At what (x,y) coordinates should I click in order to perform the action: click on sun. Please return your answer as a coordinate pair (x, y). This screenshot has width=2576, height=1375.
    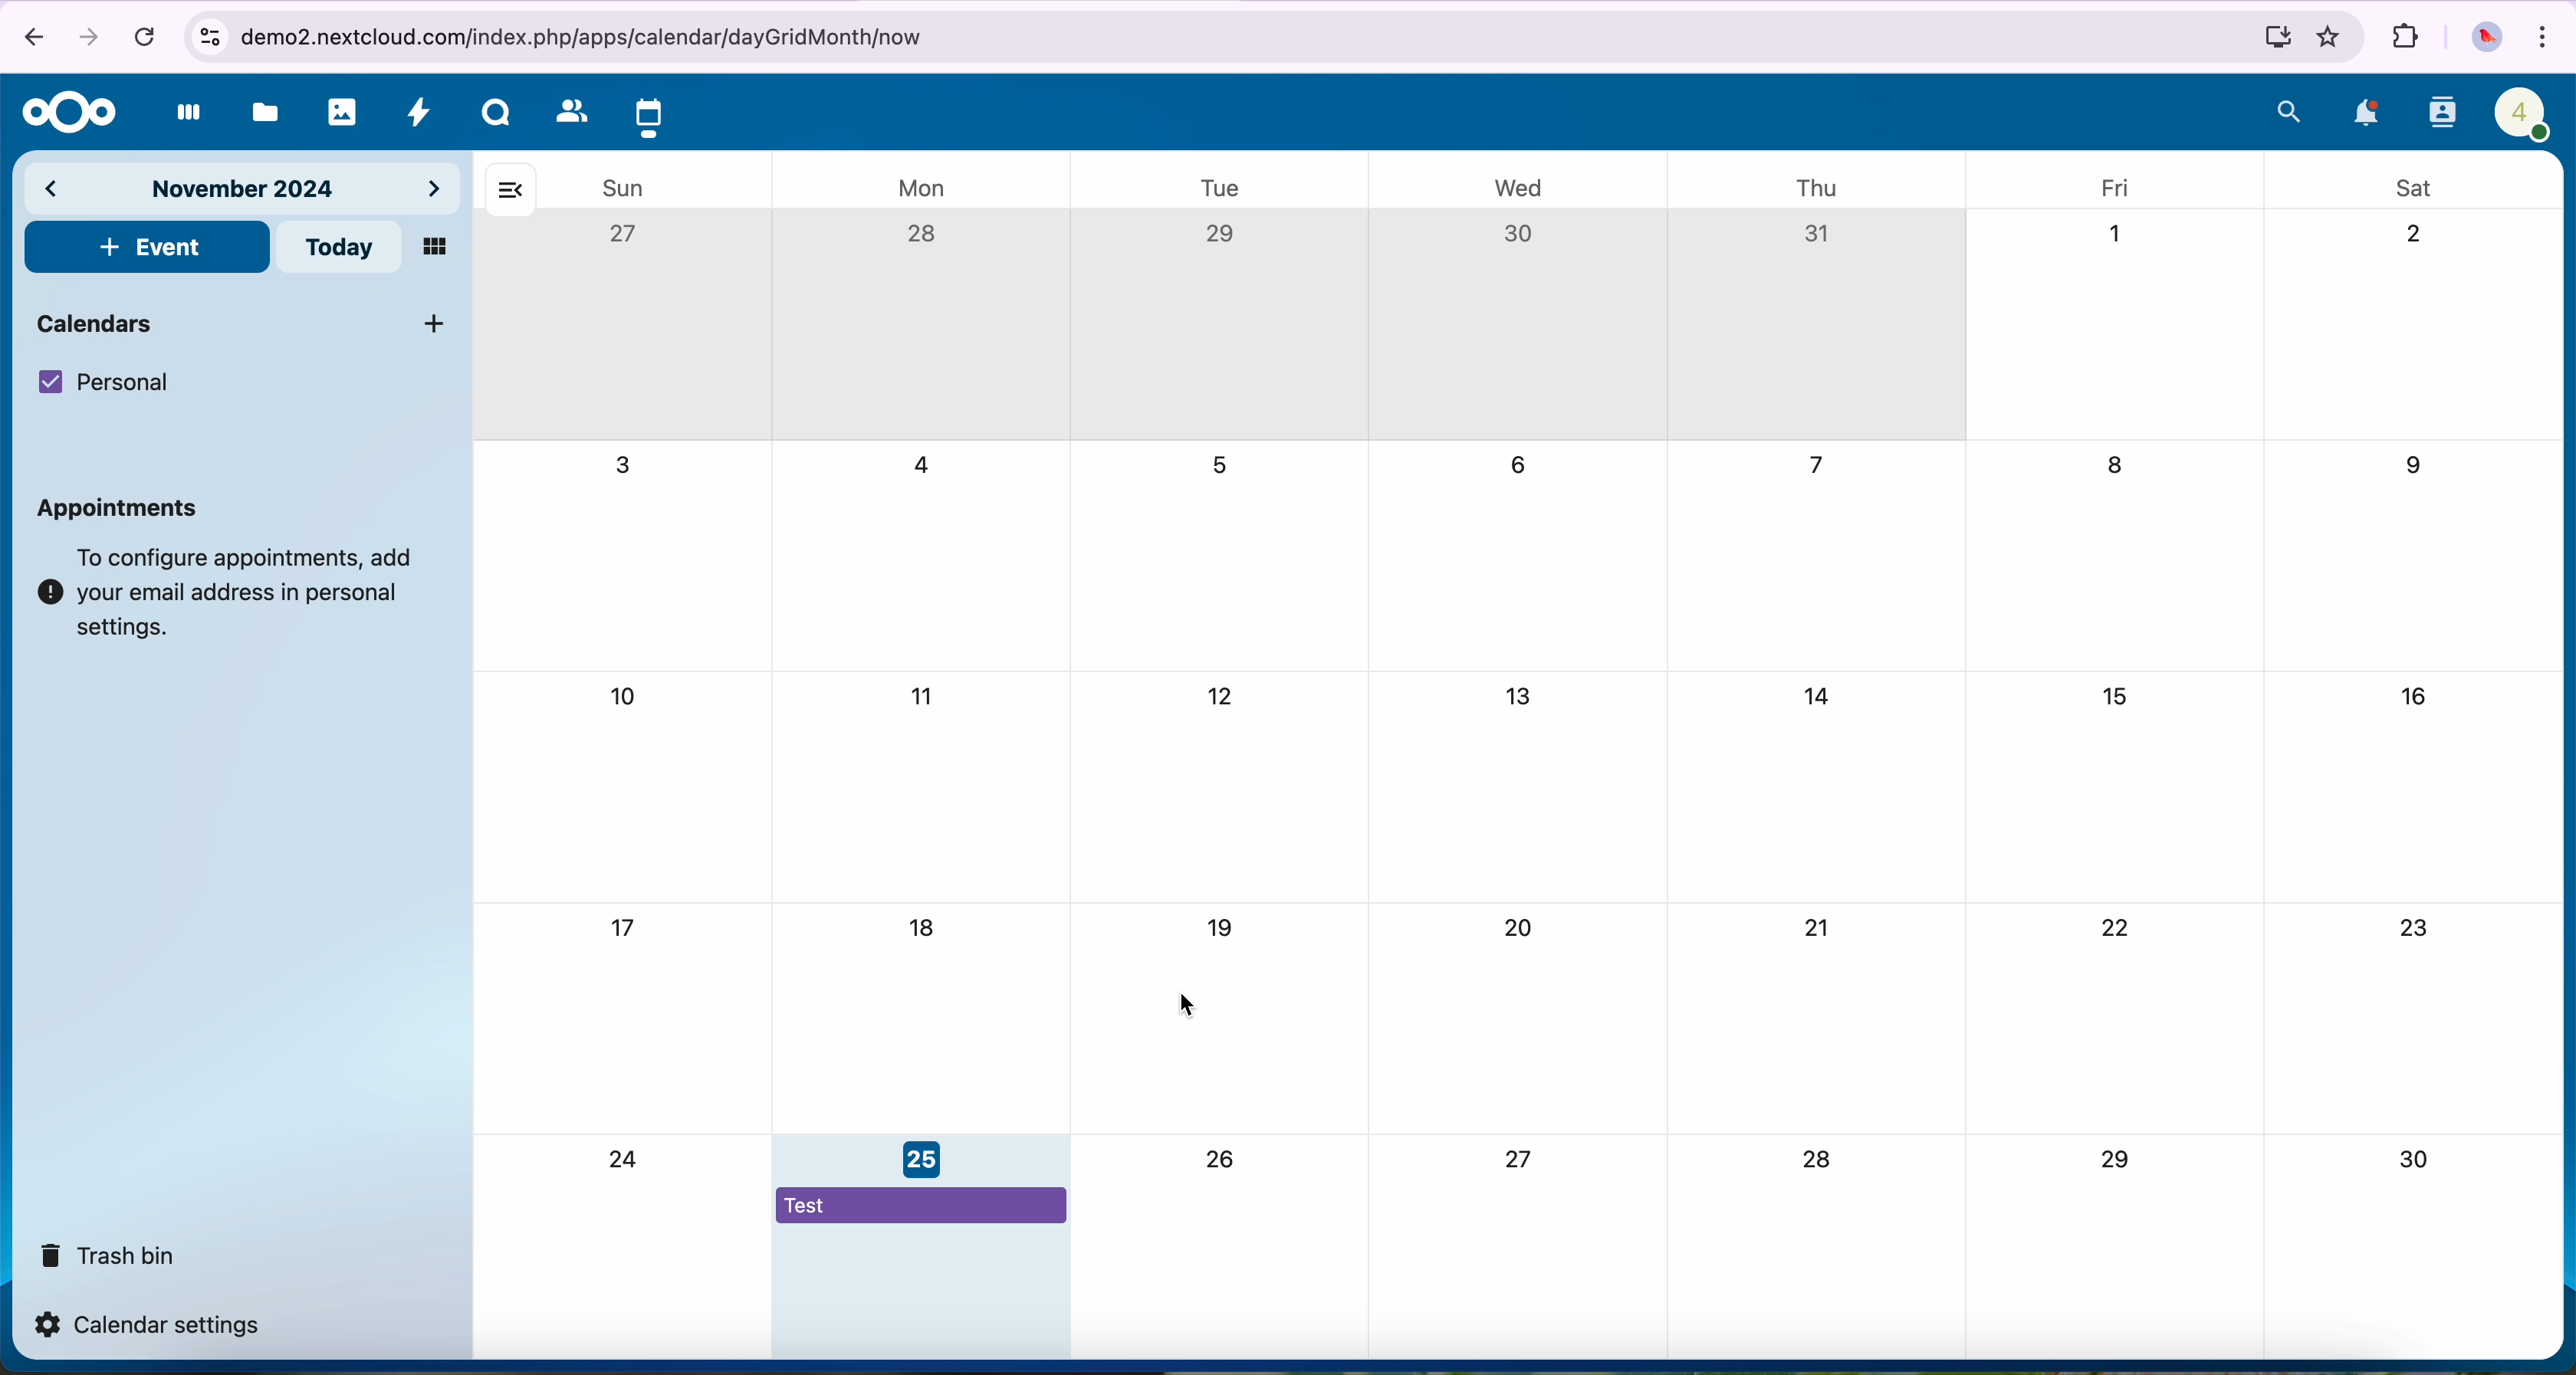
    Looking at the image, I should click on (623, 187).